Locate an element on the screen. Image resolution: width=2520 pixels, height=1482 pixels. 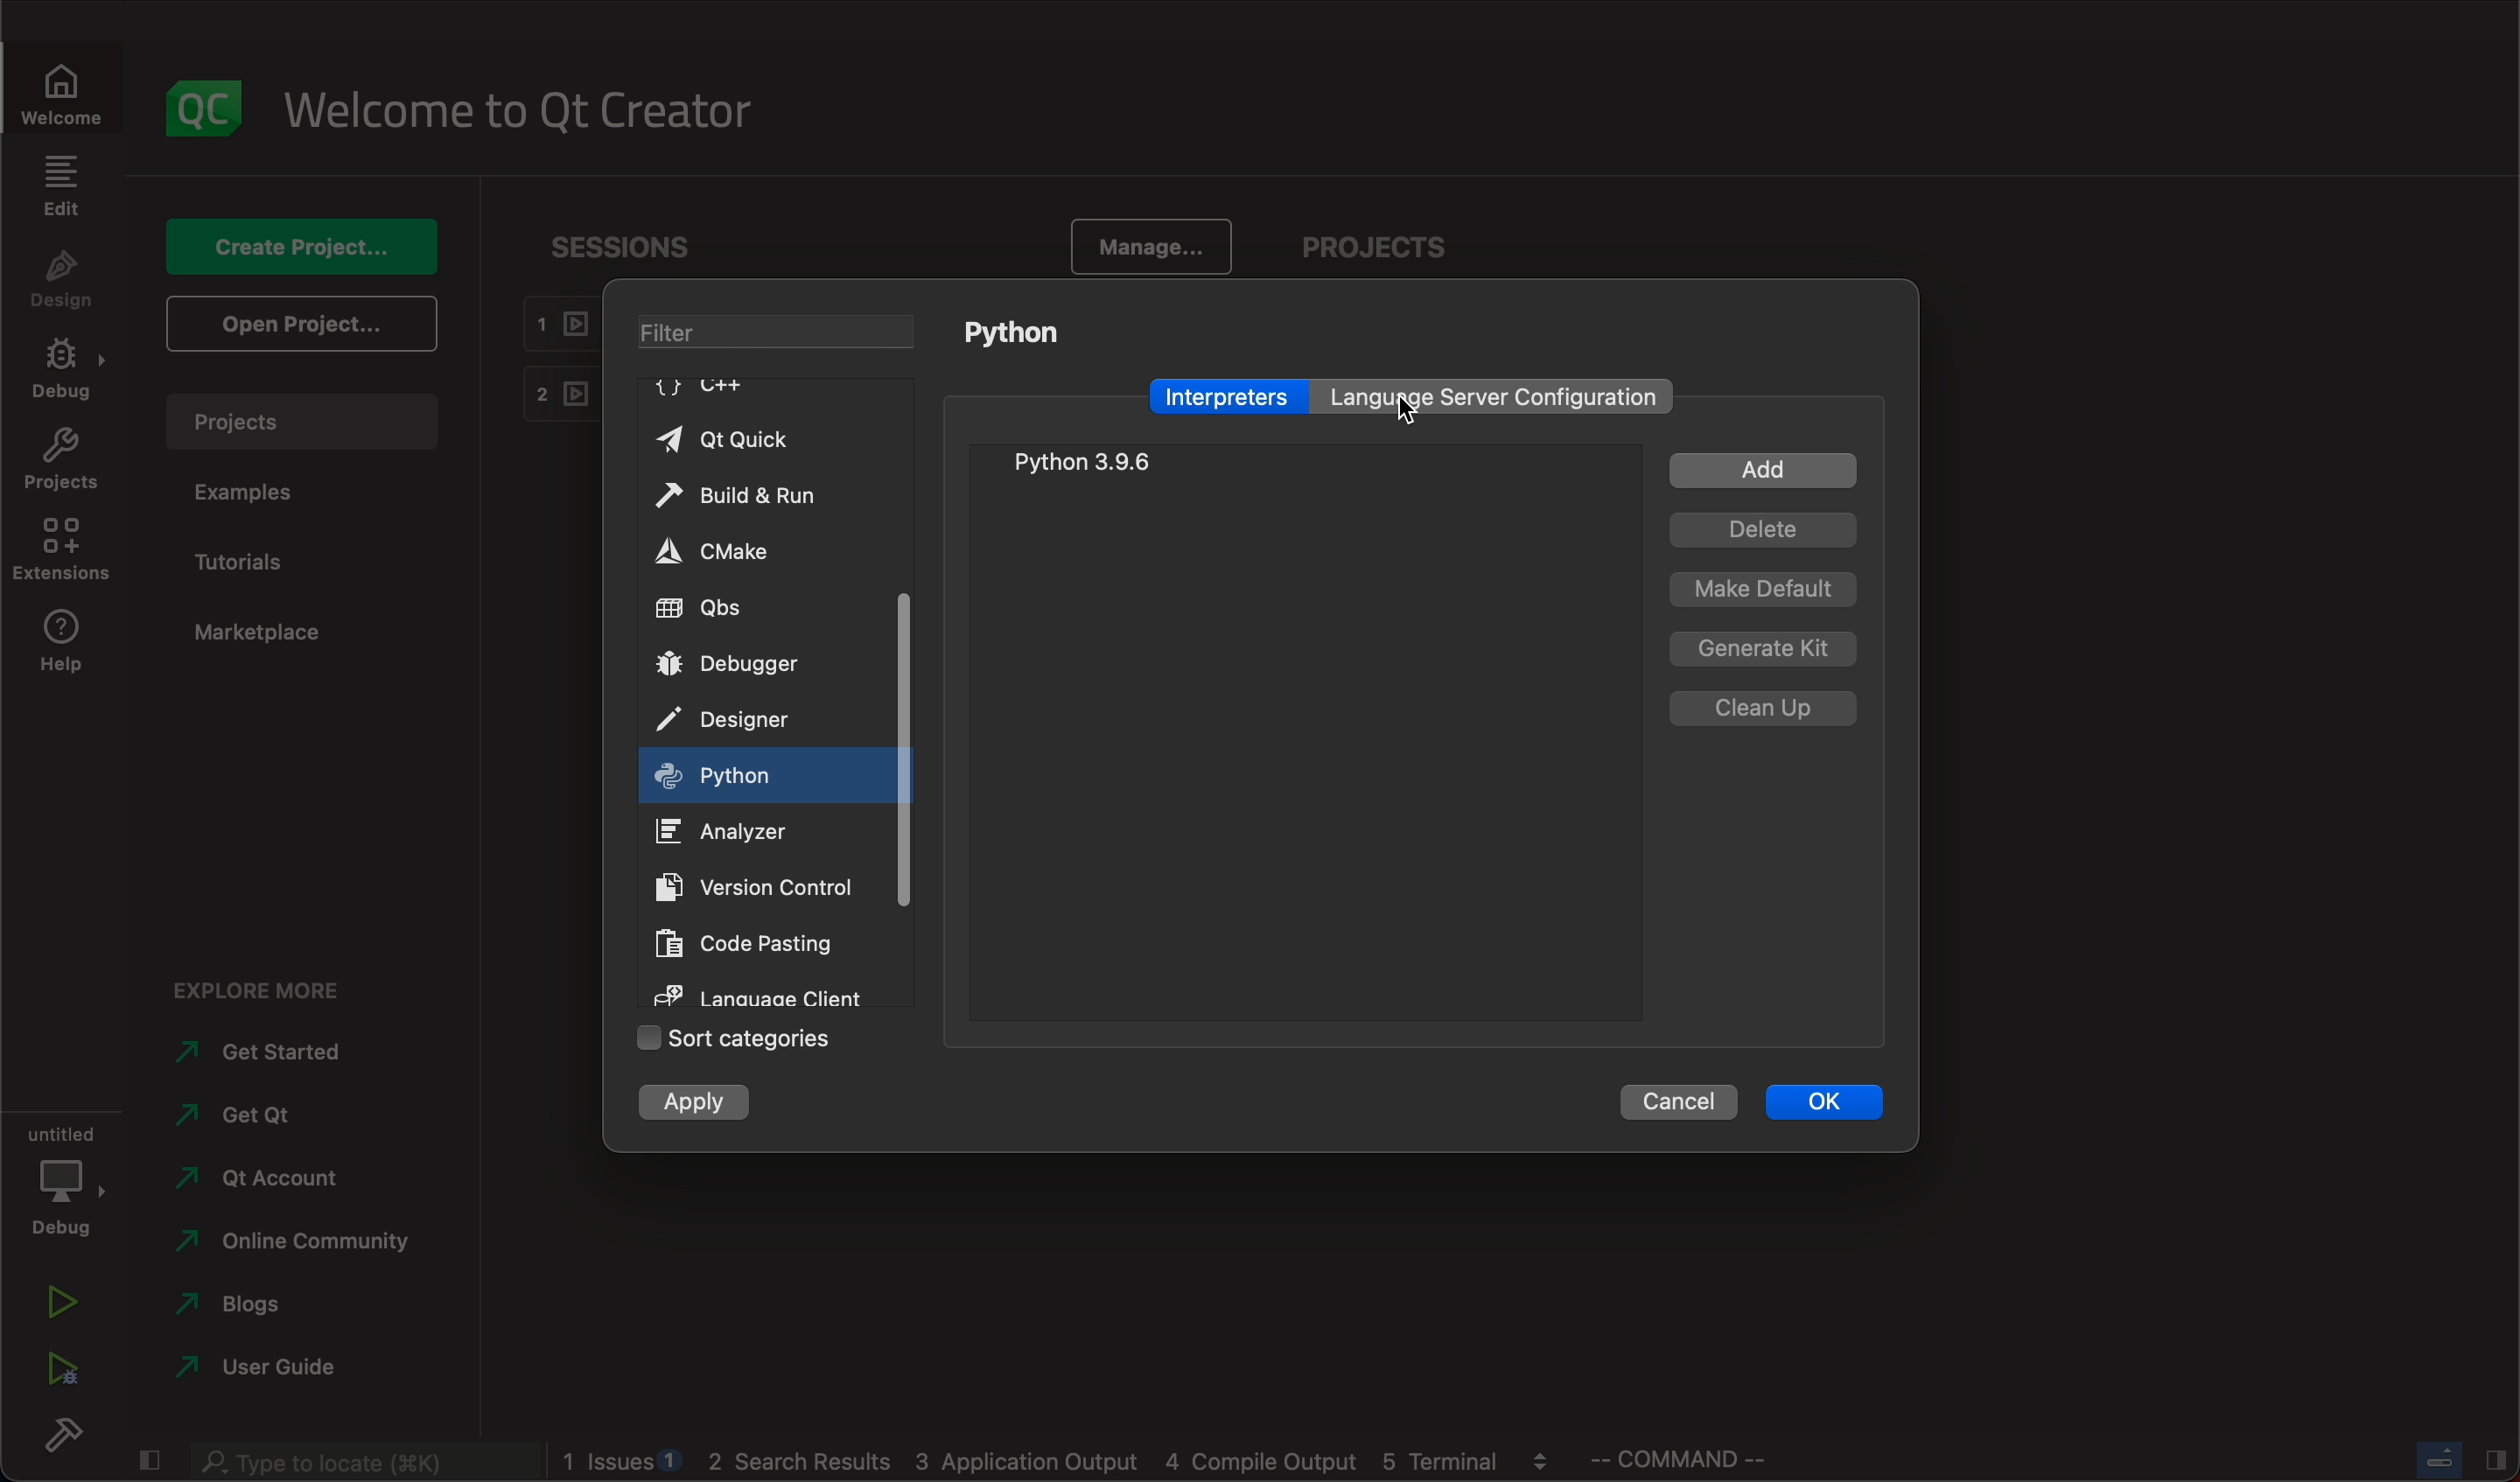
default is located at coordinates (1761, 589).